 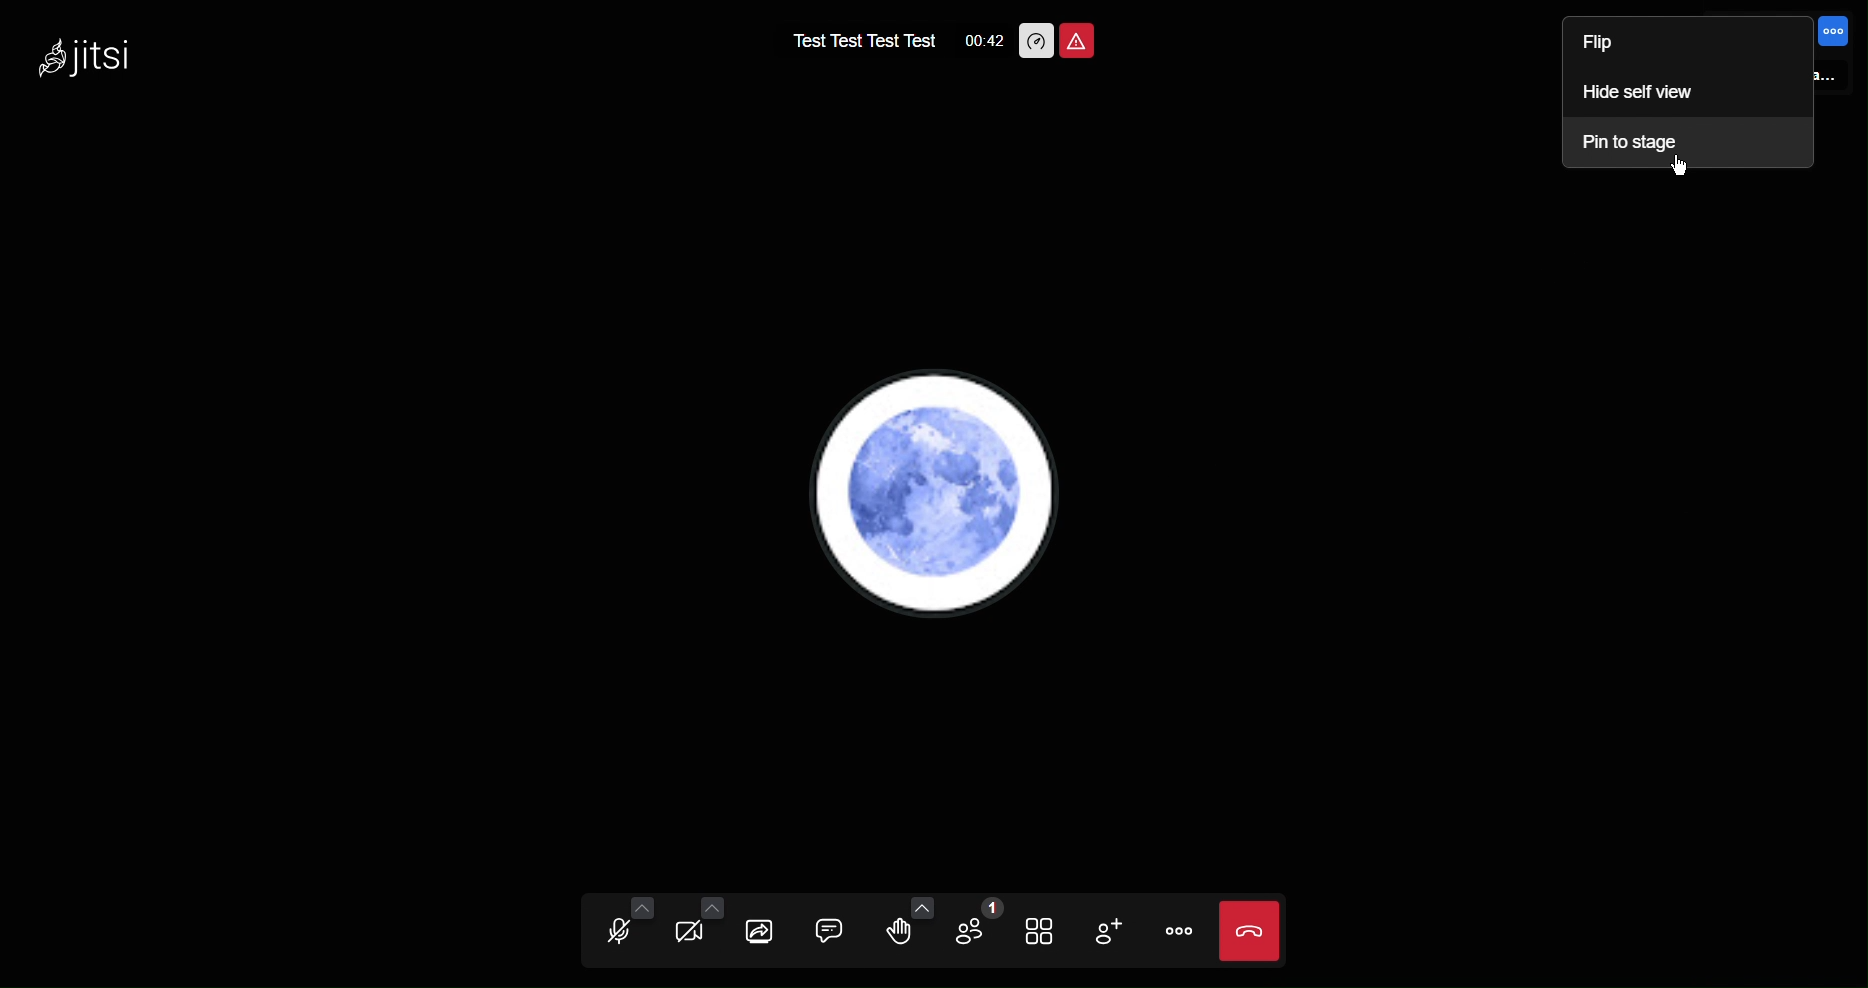 What do you see at coordinates (945, 494) in the screenshot?
I see `Account PFP` at bounding box center [945, 494].